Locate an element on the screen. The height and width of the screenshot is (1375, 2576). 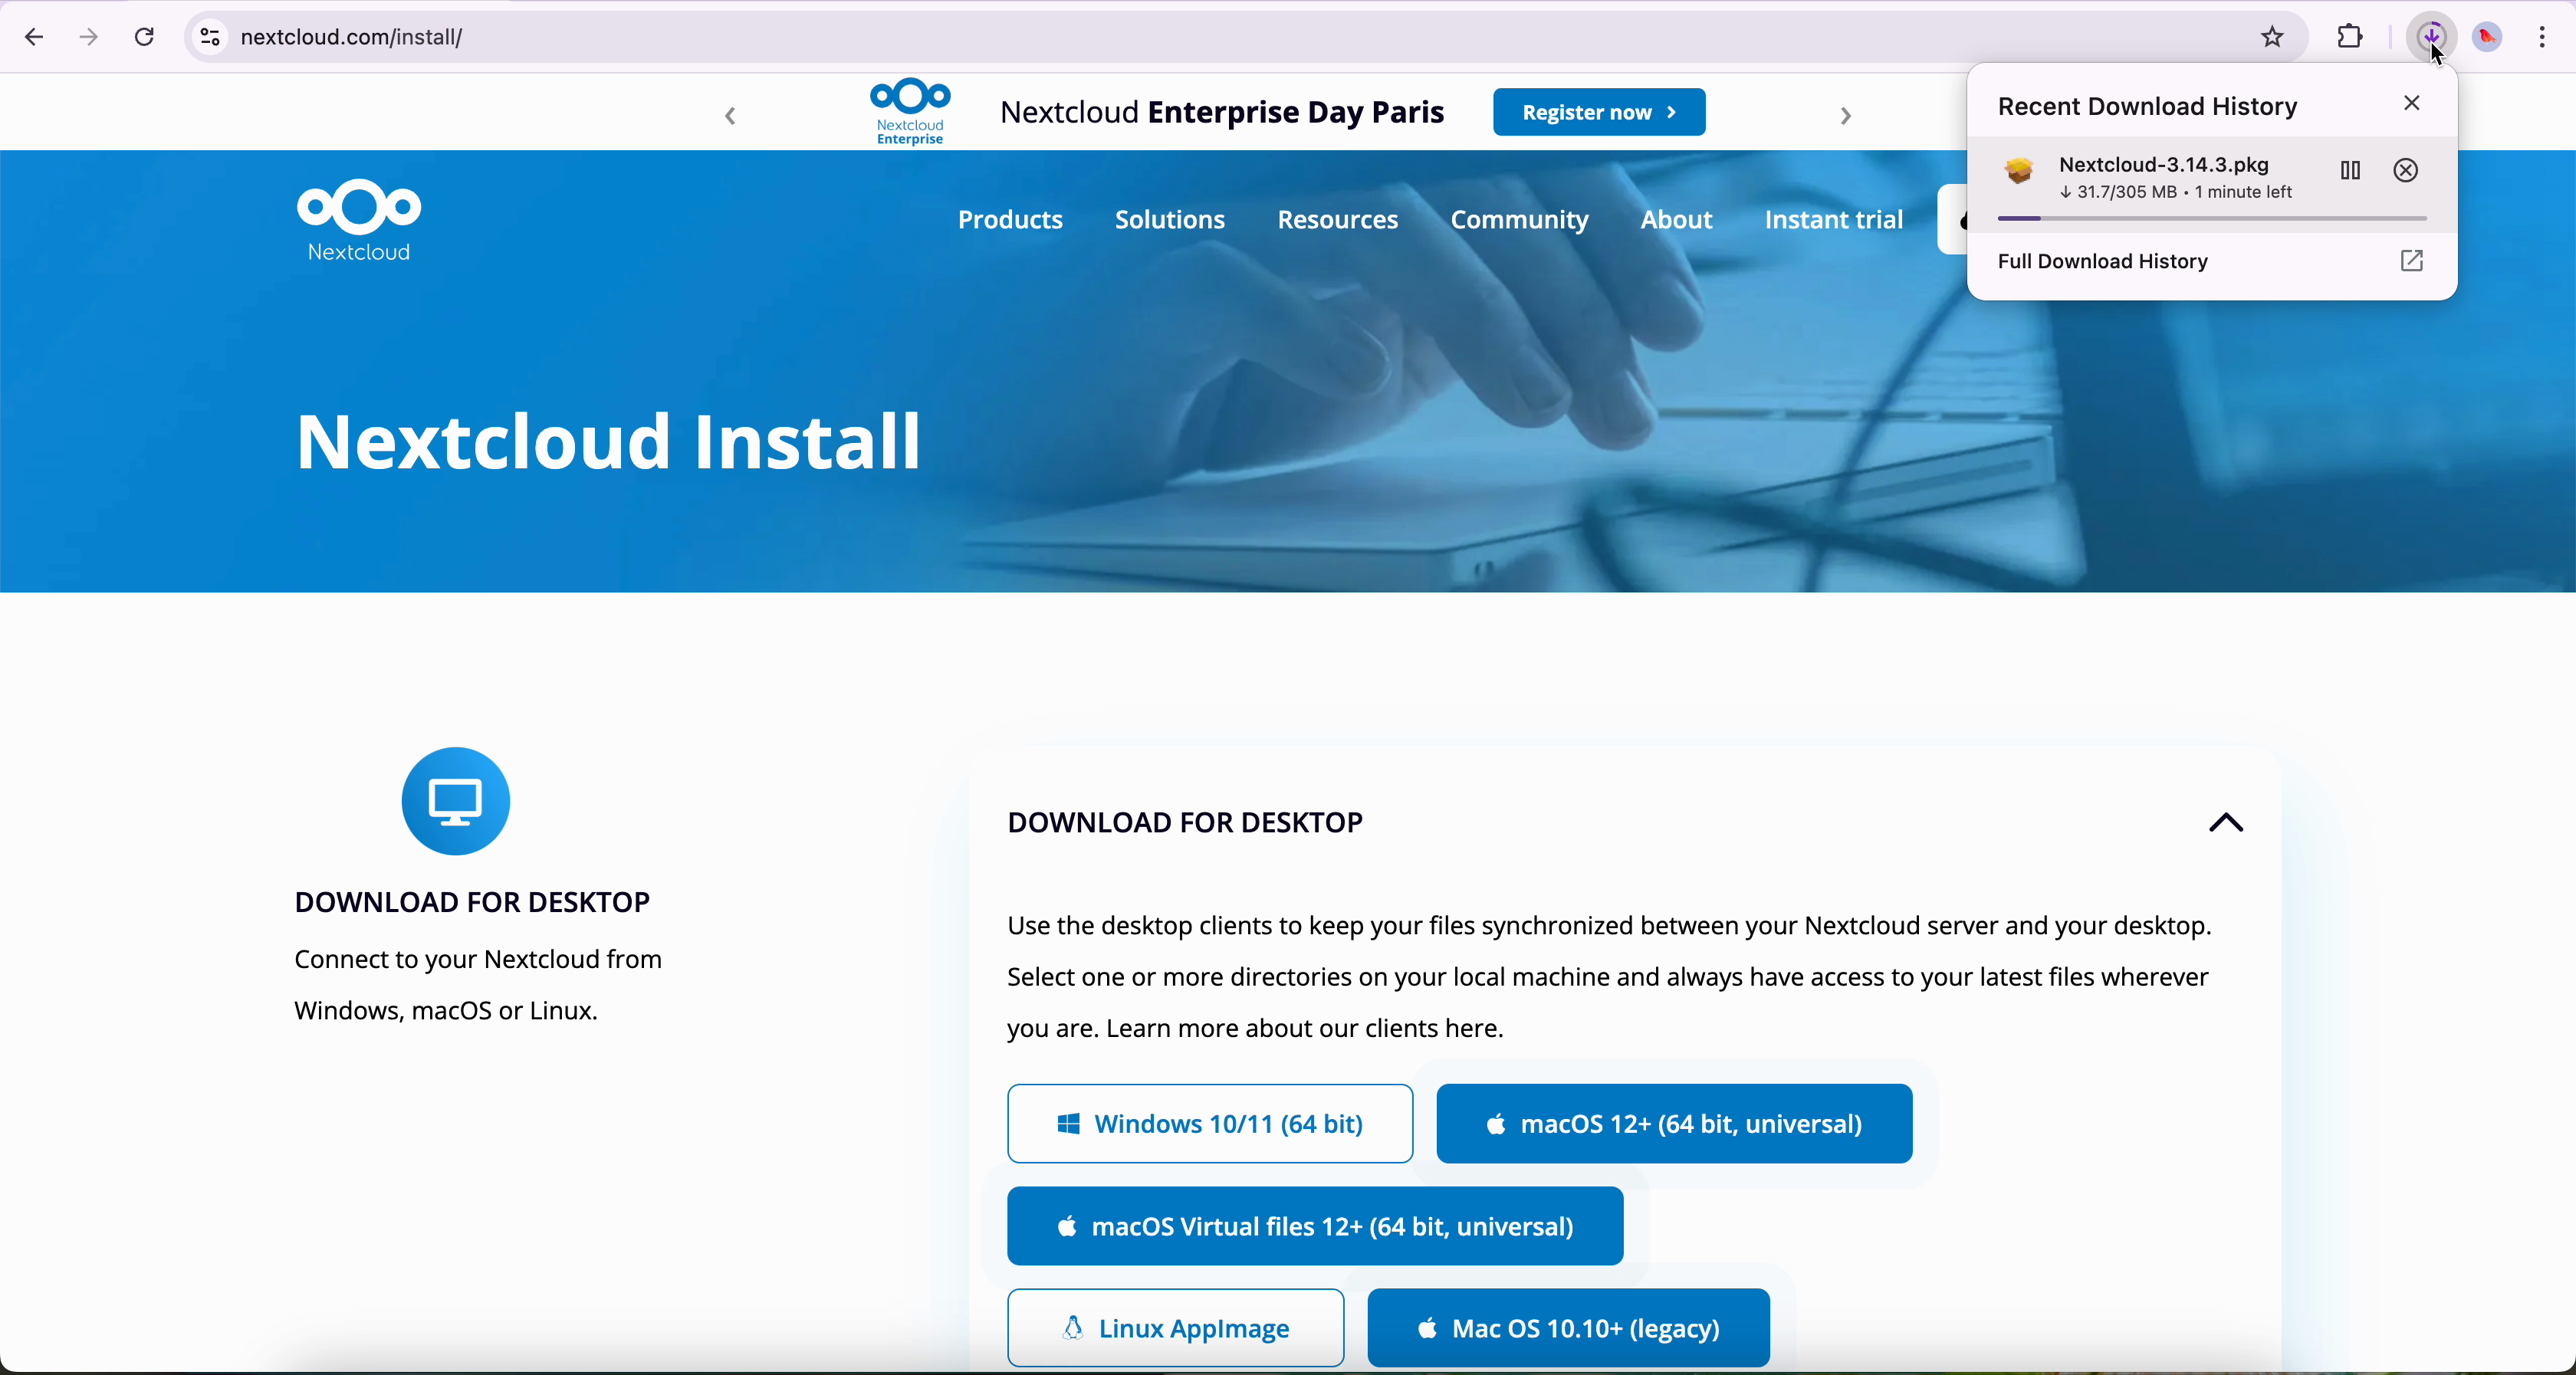
recent download history is located at coordinates (2217, 107).